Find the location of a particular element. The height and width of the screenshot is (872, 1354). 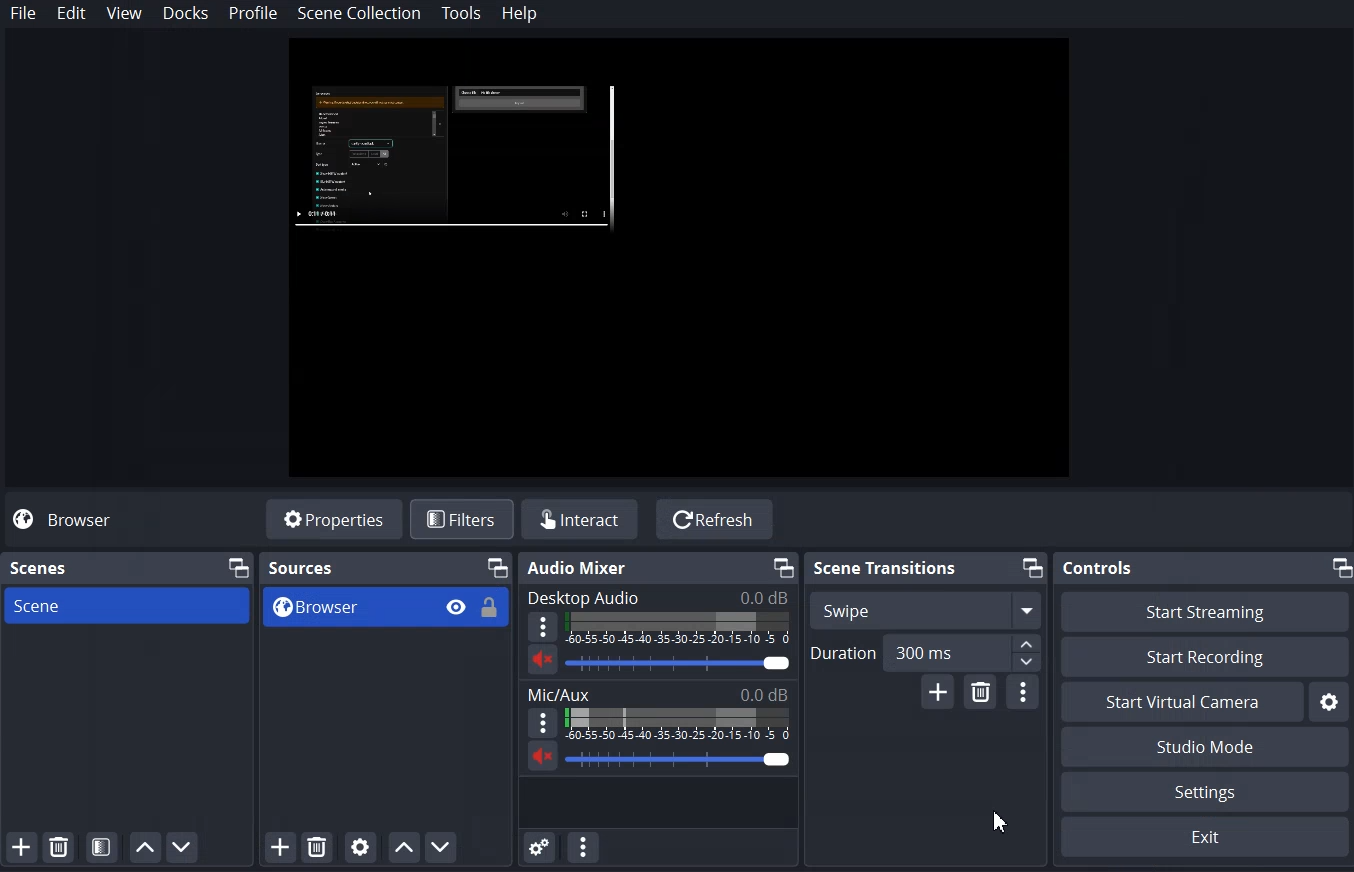

Advance Audio Properties is located at coordinates (540, 847).